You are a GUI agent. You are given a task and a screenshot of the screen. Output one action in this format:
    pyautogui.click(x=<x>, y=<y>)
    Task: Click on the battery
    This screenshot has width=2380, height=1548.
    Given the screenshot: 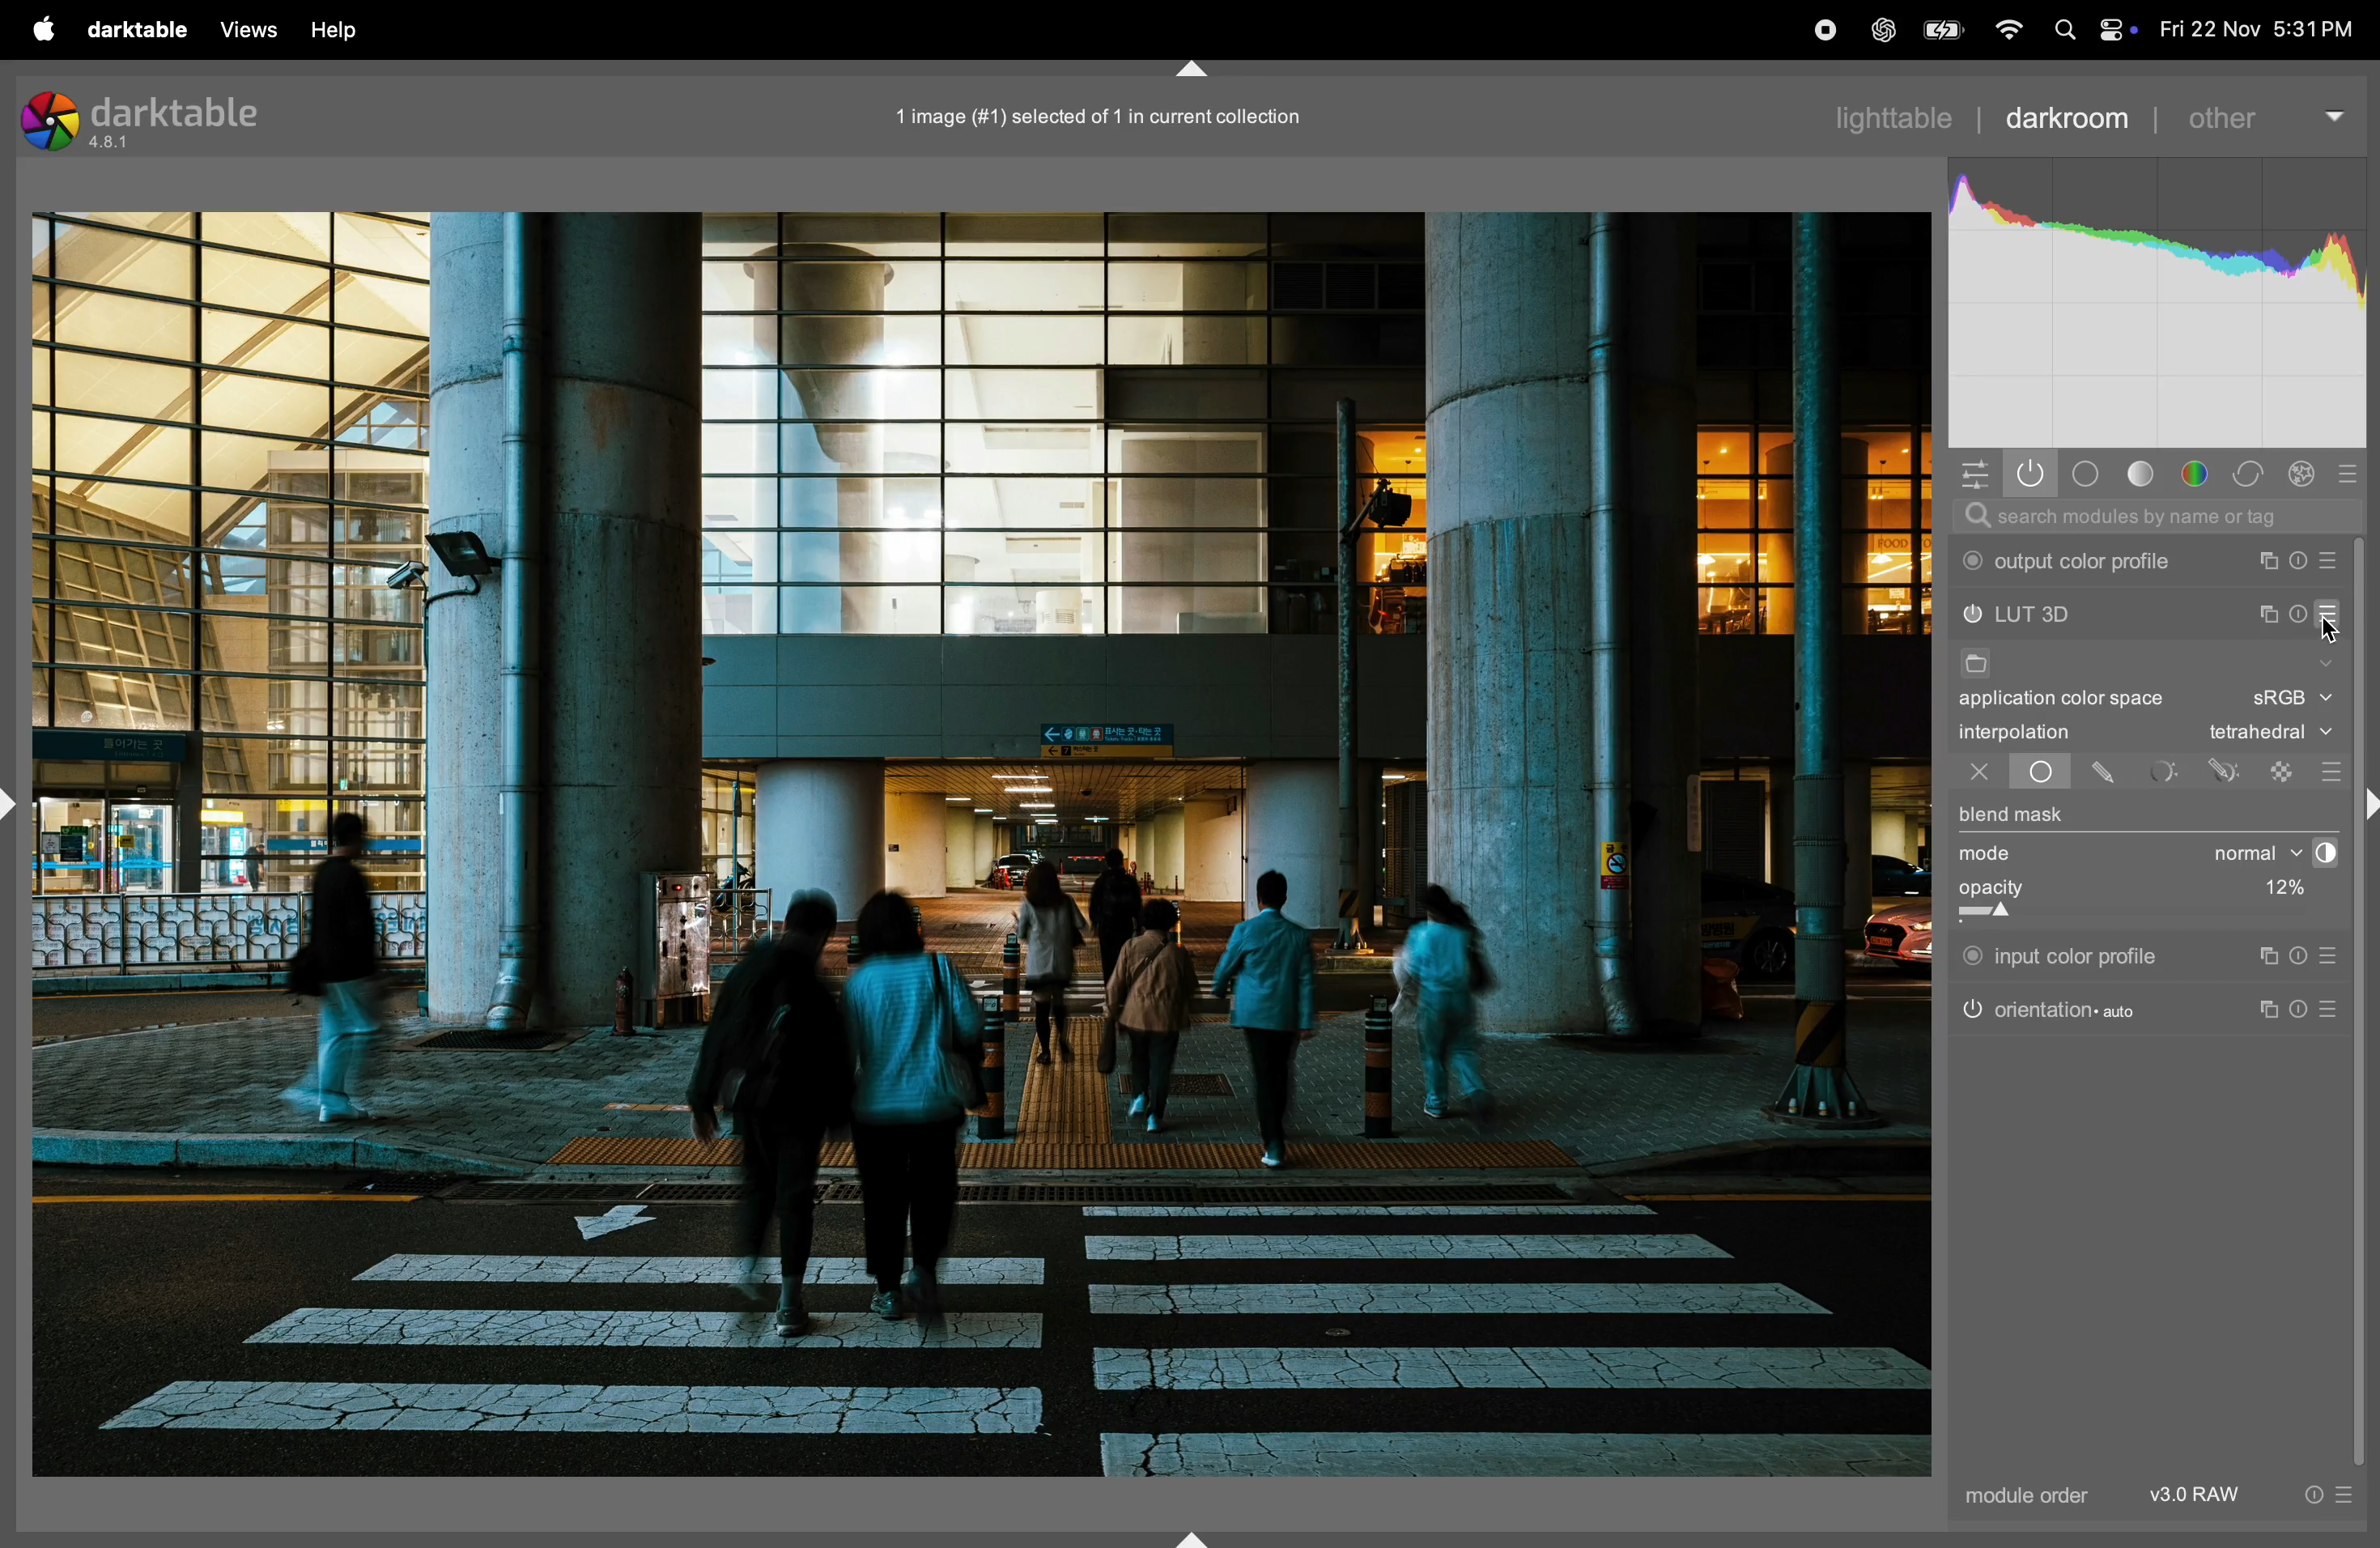 What is the action you would take?
    pyautogui.click(x=1940, y=30)
    